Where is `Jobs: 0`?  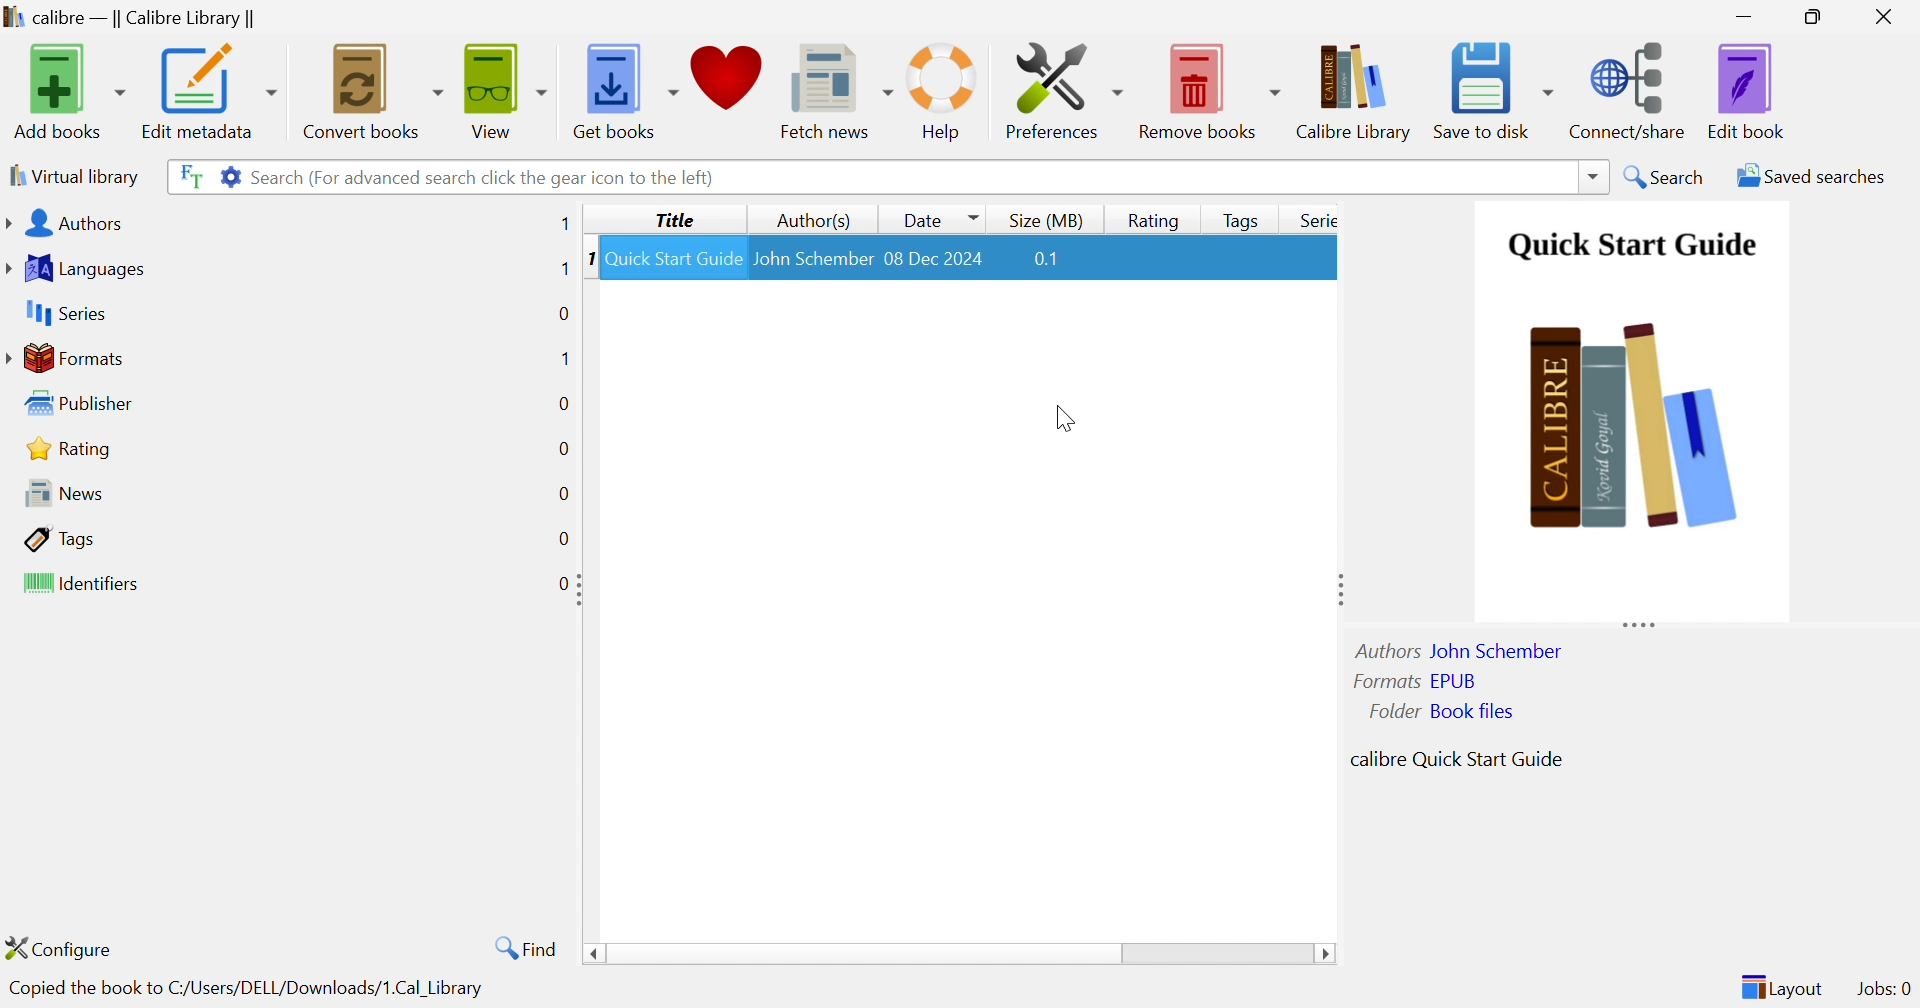
Jobs: 0 is located at coordinates (1882, 989).